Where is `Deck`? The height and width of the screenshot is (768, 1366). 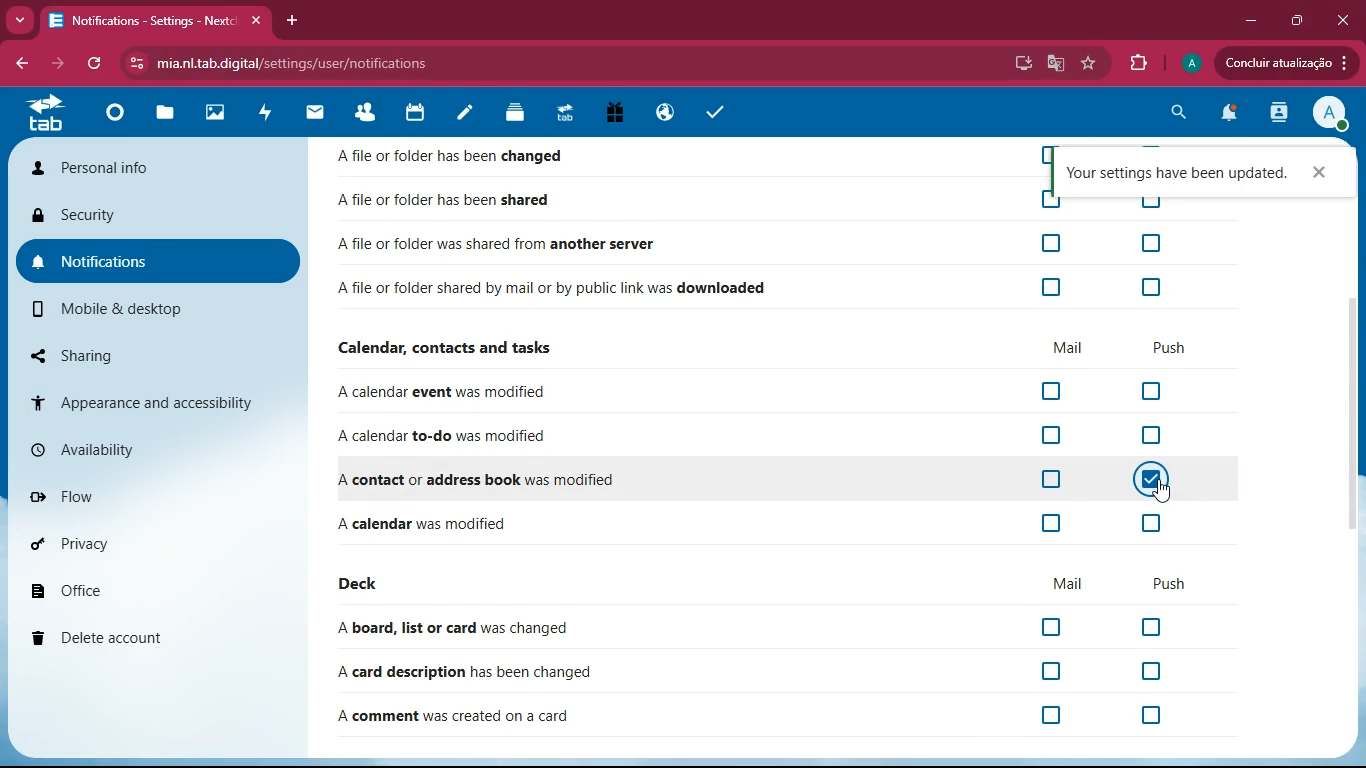
Deck is located at coordinates (362, 584).